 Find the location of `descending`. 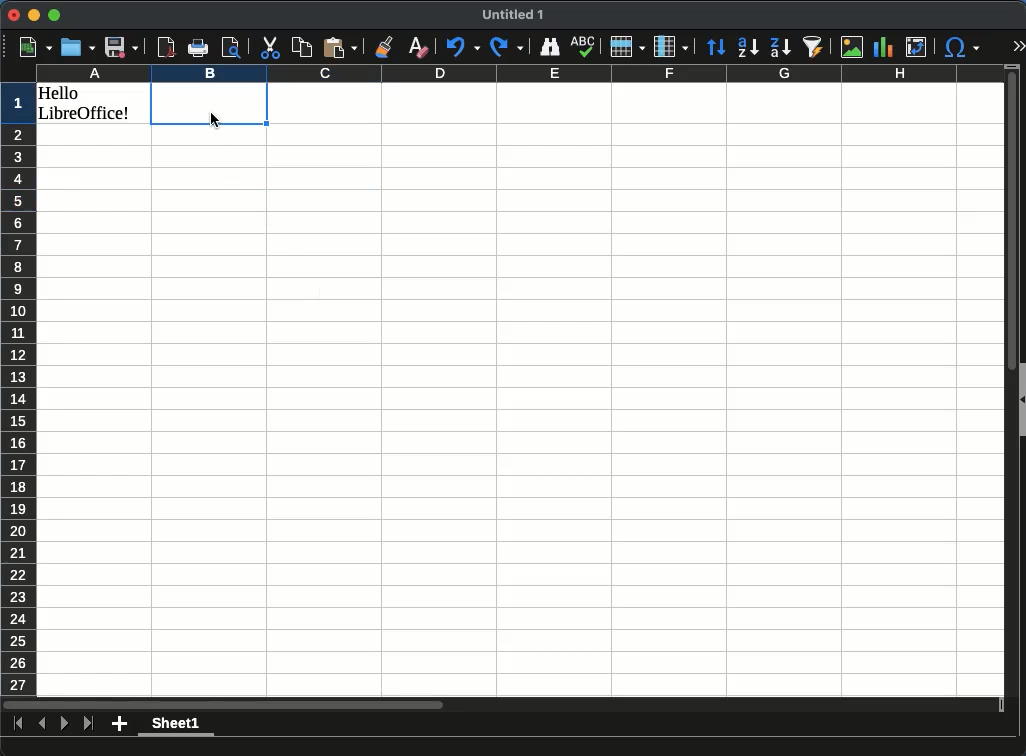

descending is located at coordinates (780, 47).